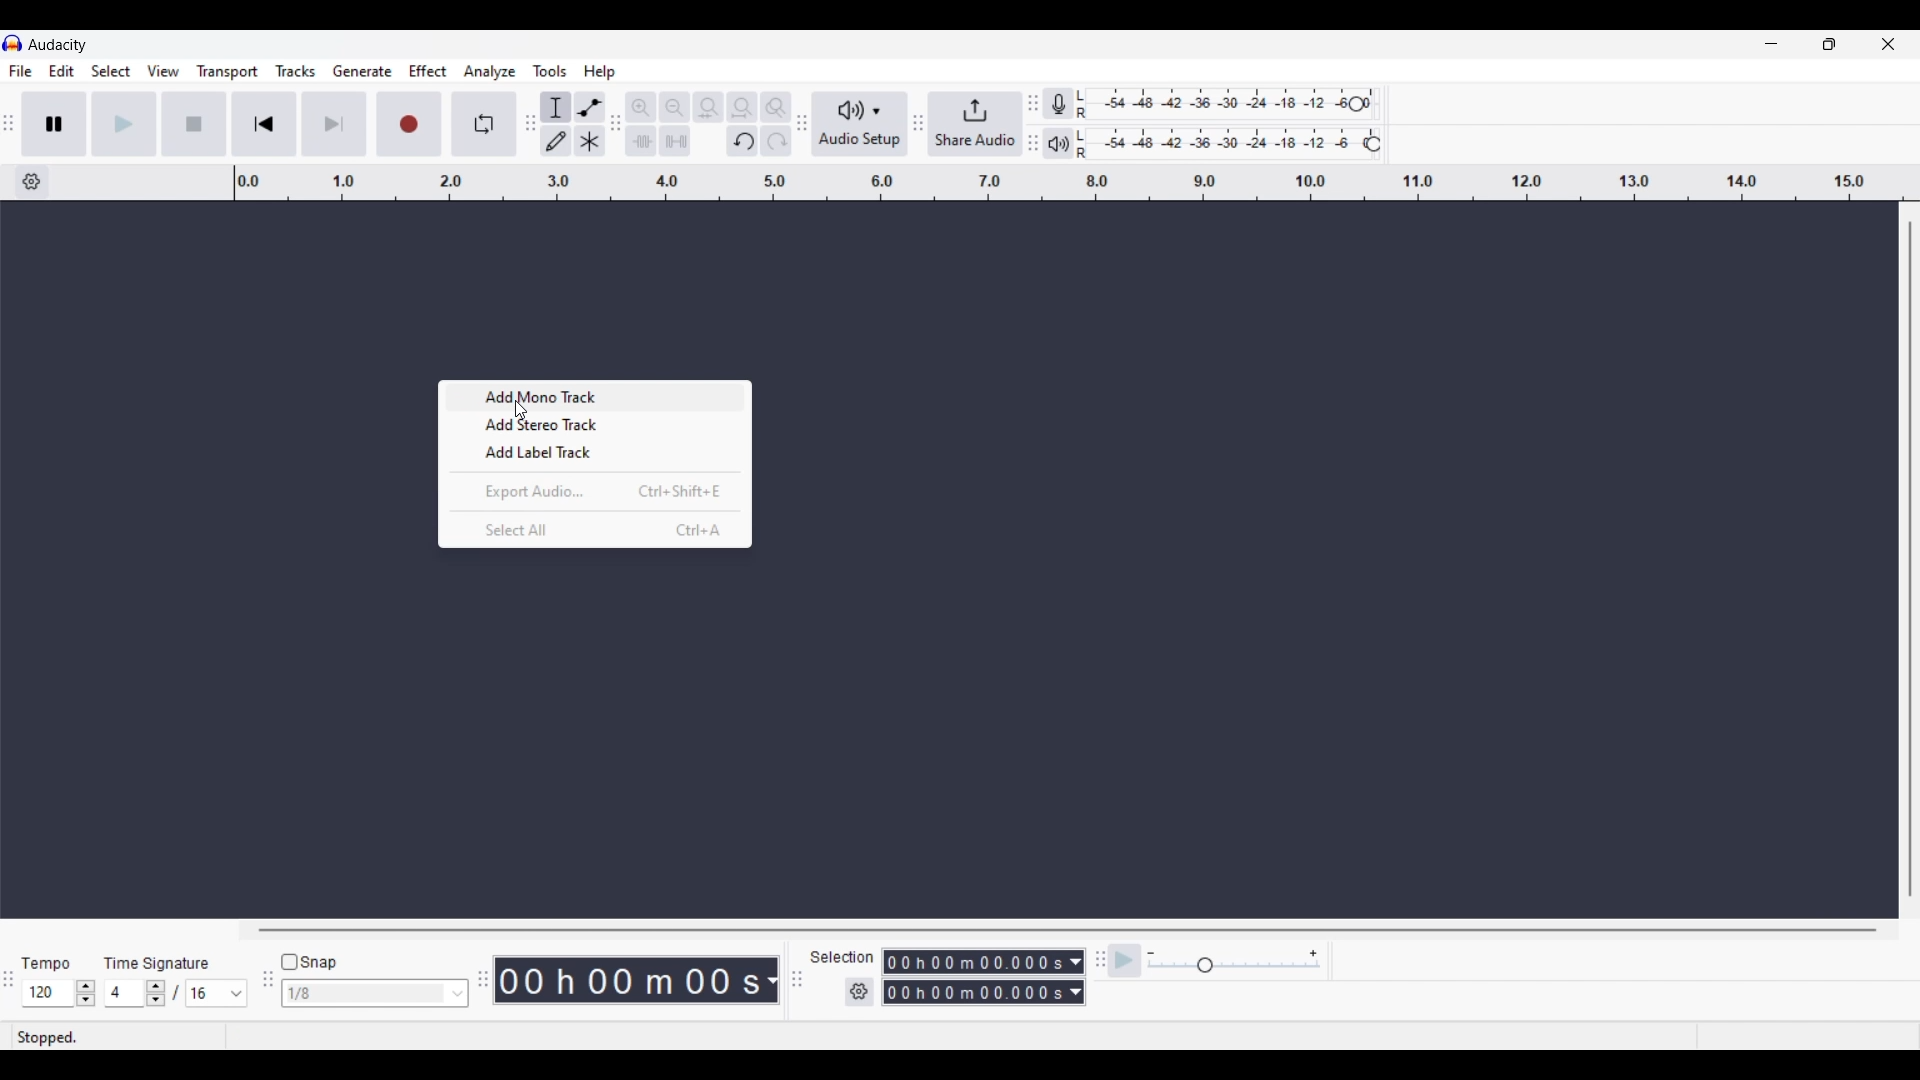 The width and height of the screenshot is (1920, 1080). I want to click on Select menu, so click(111, 72).